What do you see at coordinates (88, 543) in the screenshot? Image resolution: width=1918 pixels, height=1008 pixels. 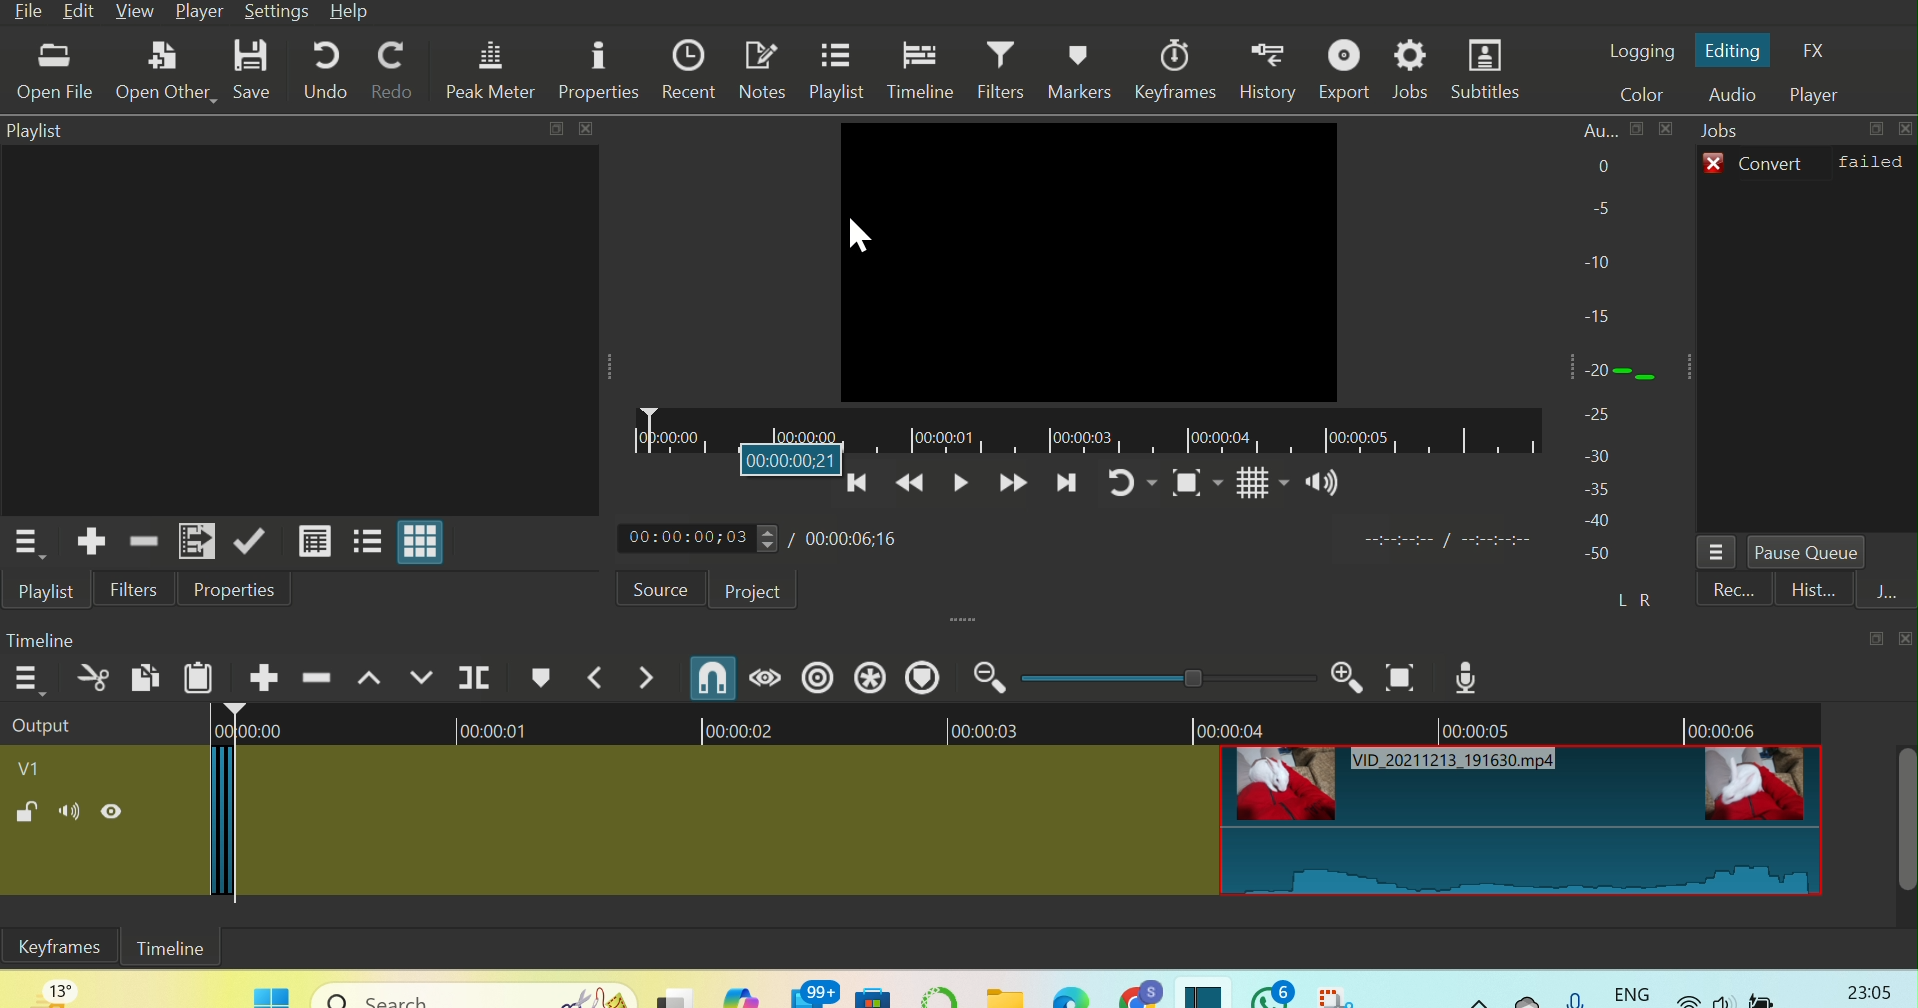 I see `Add` at bounding box center [88, 543].